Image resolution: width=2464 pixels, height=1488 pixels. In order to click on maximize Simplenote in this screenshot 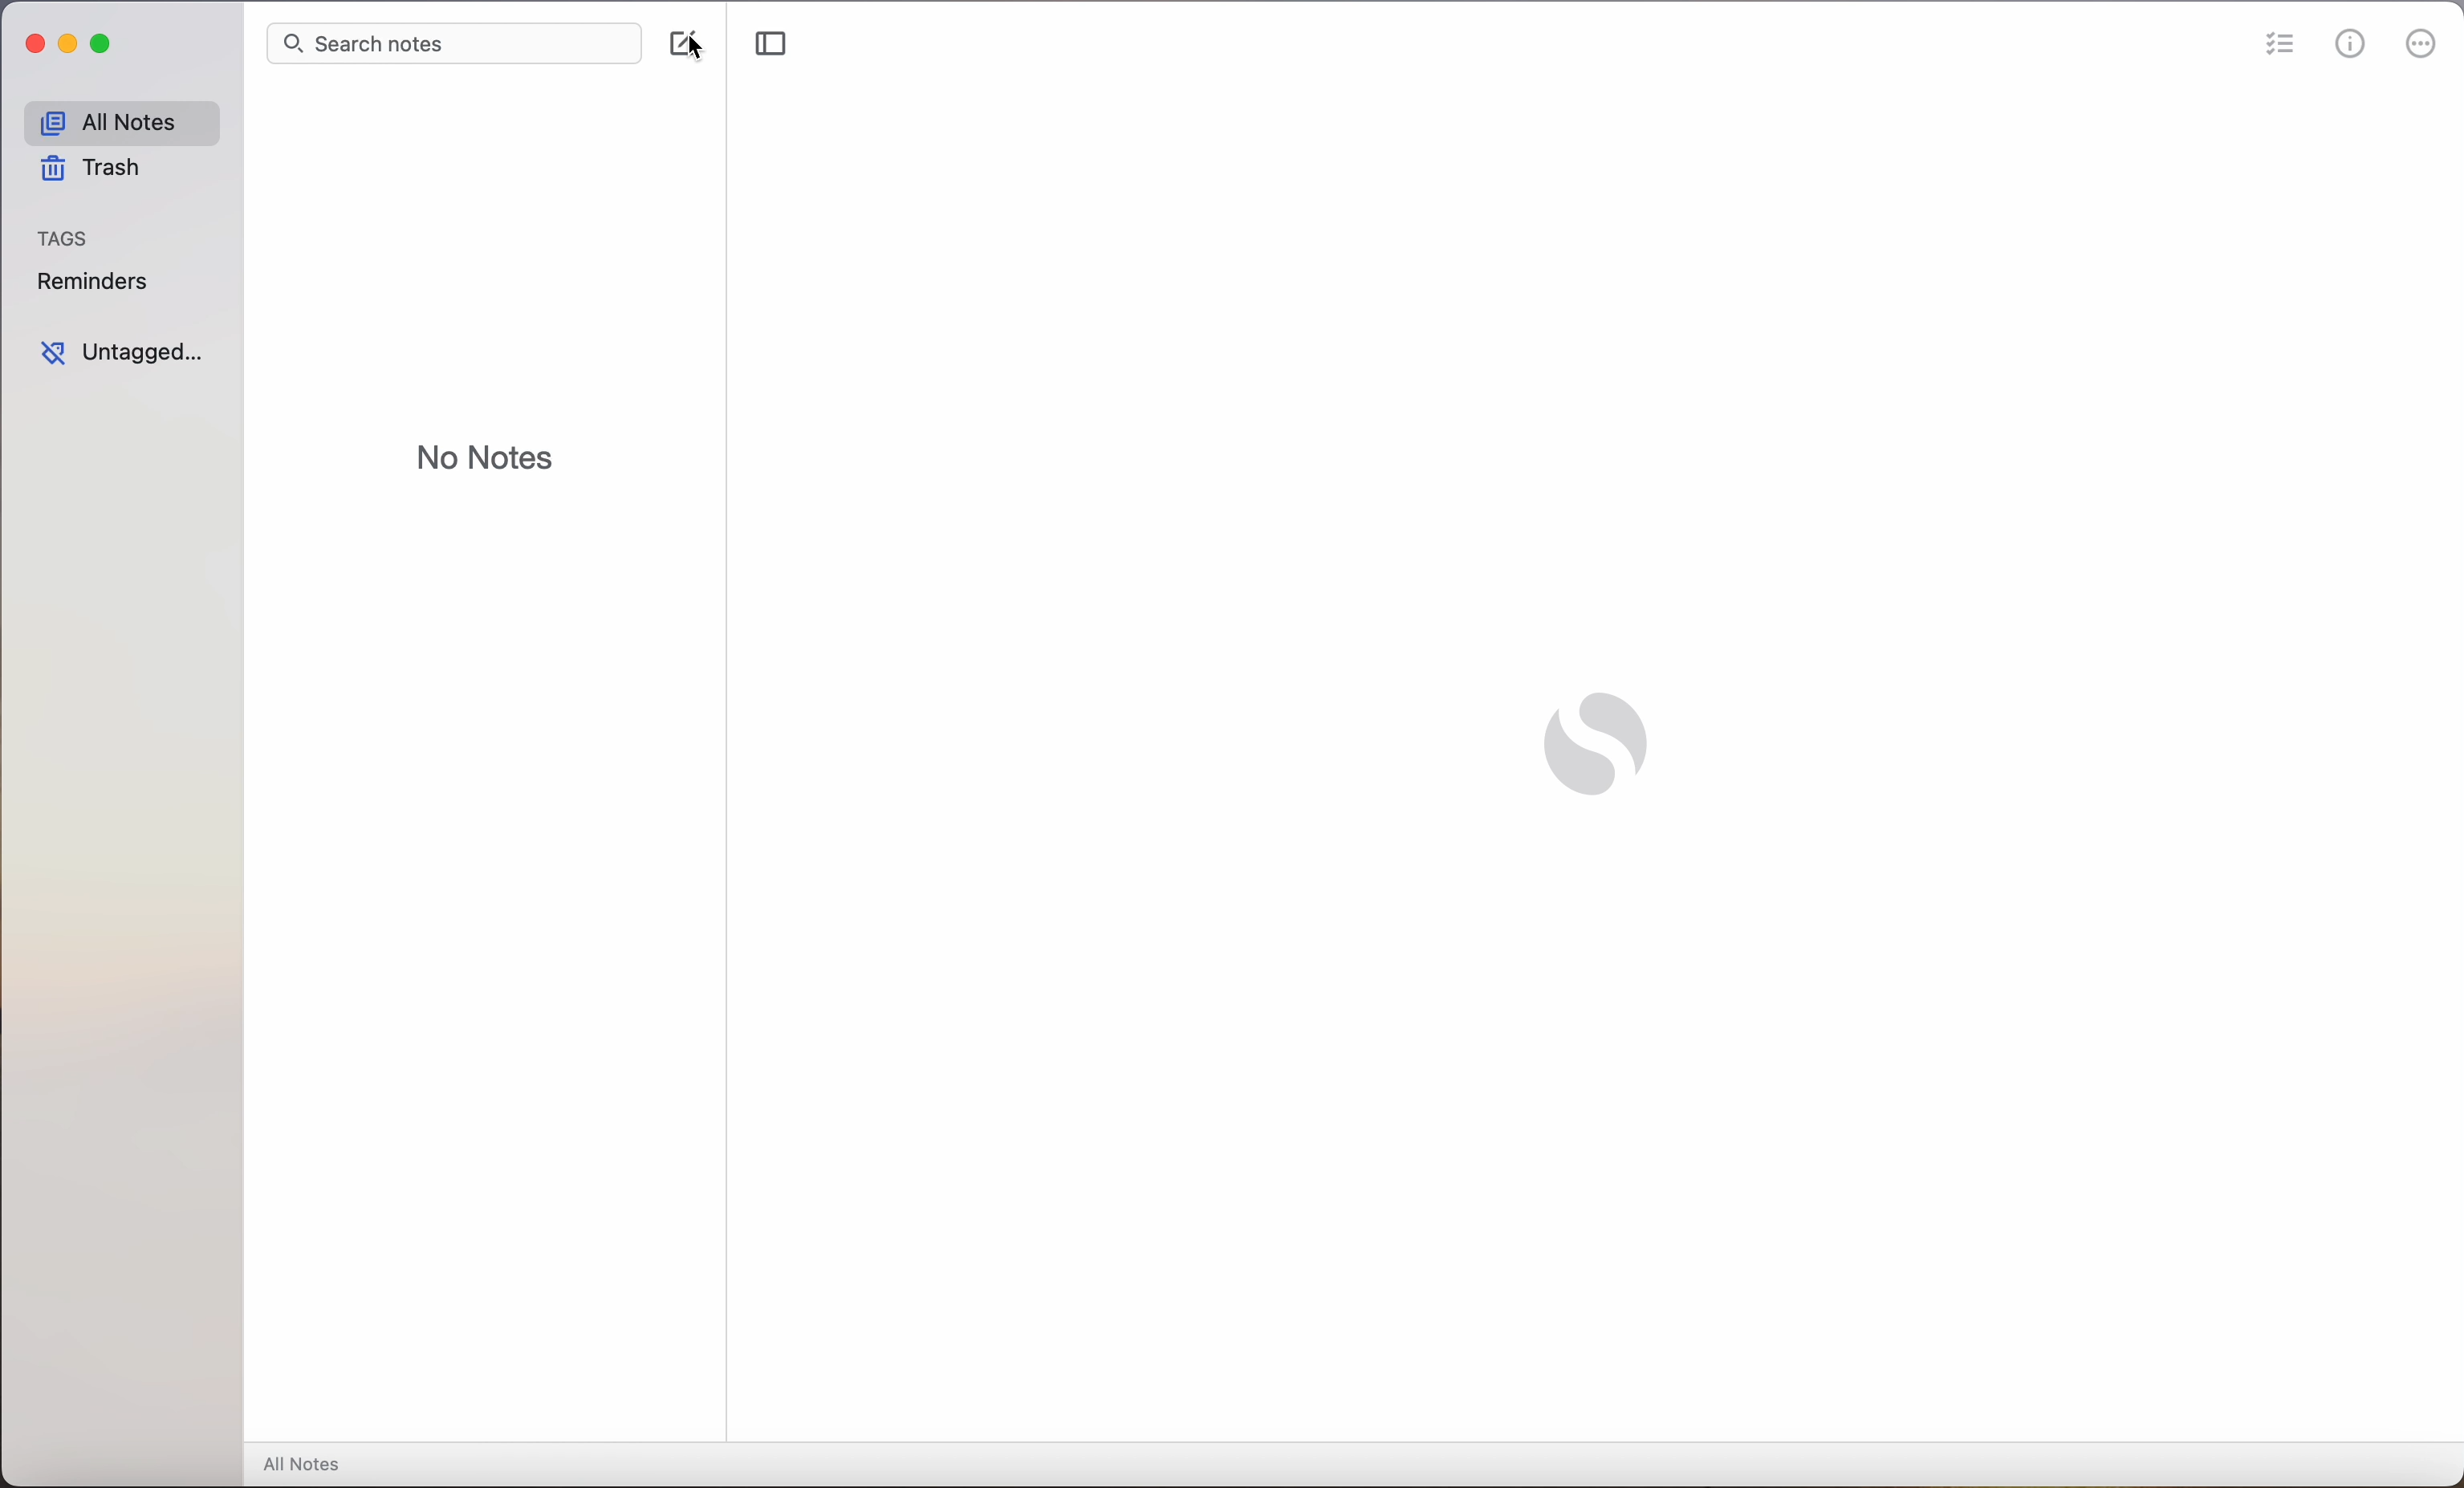, I will do `click(106, 43)`.